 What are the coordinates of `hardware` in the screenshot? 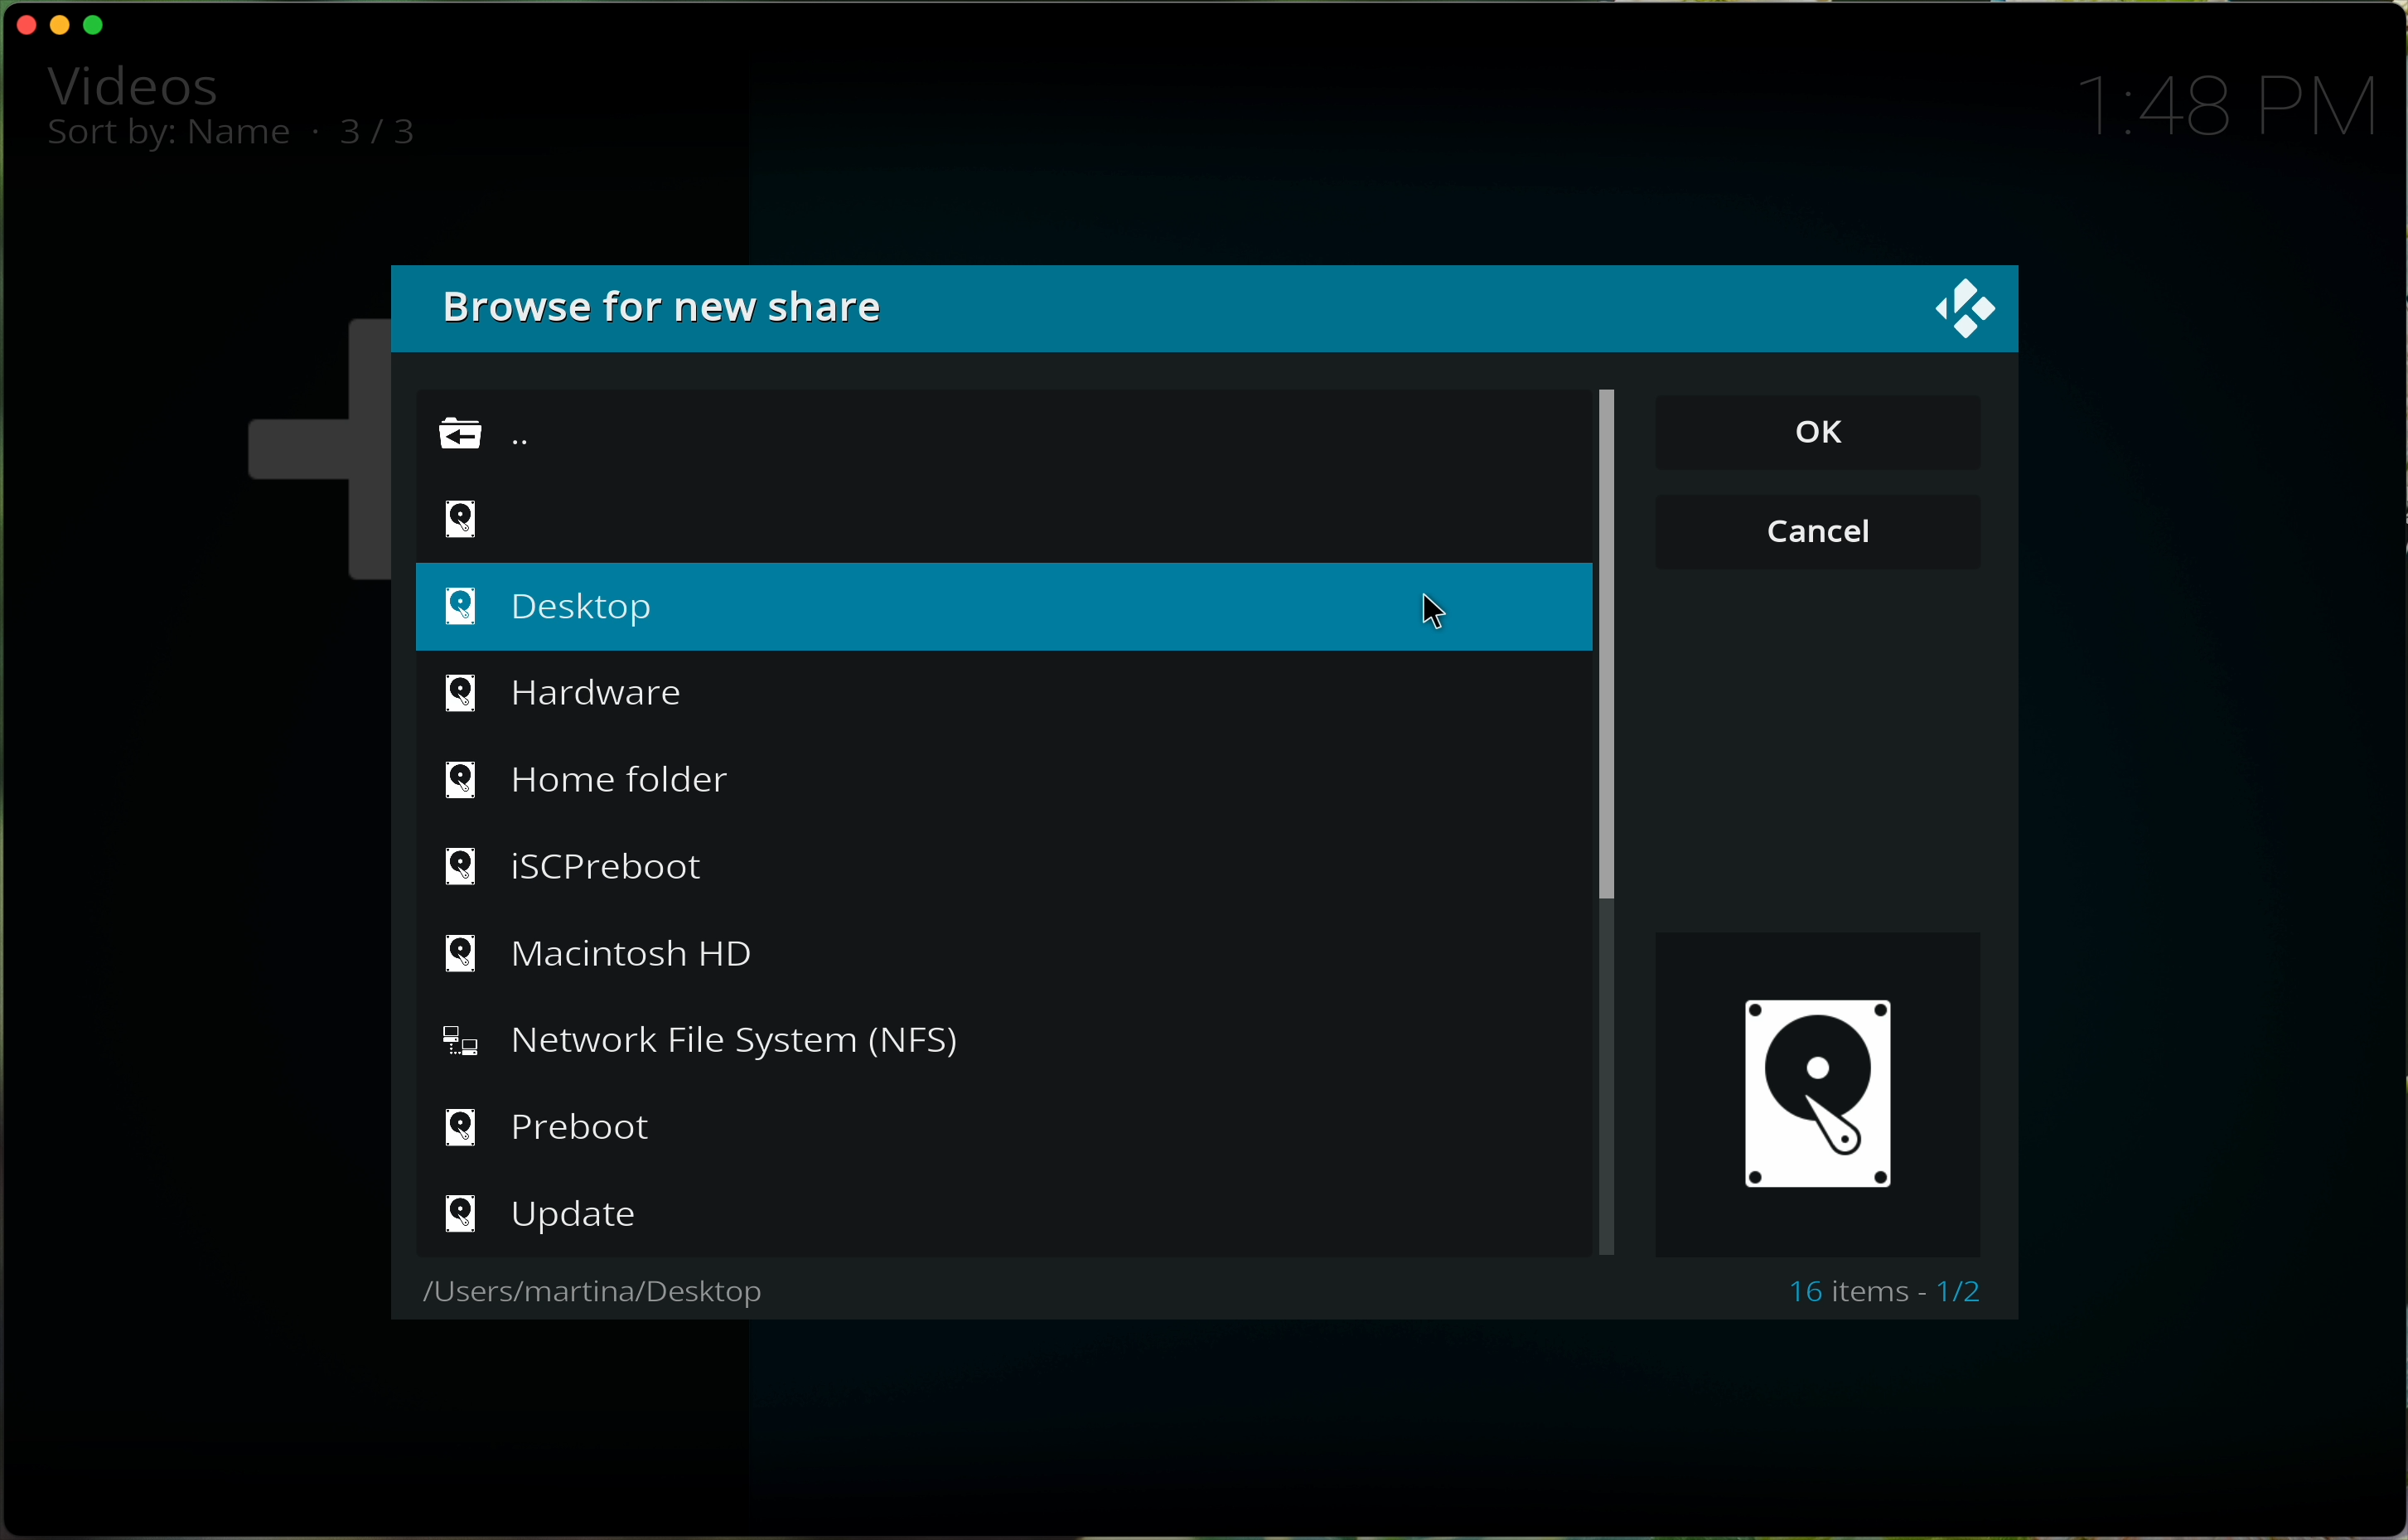 It's located at (569, 694).